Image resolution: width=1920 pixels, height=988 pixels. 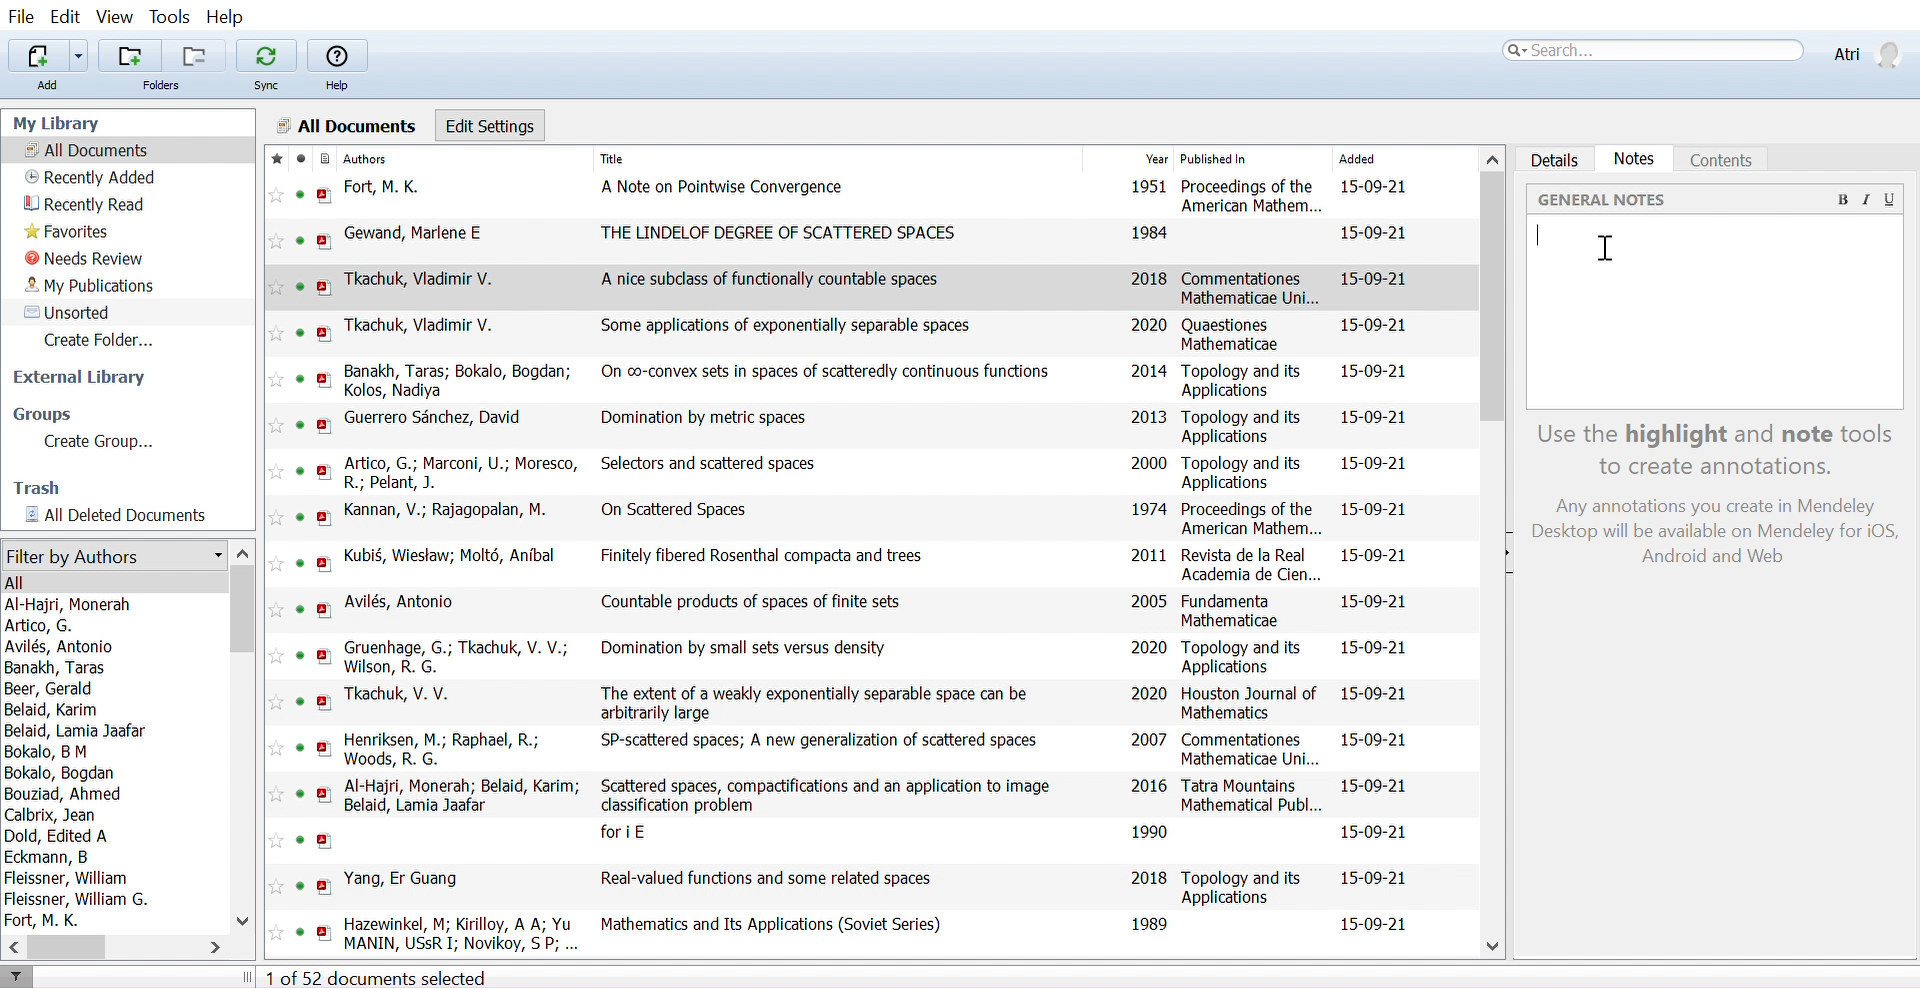 I want to click on Selectors and scattered spaces, so click(x=710, y=464).